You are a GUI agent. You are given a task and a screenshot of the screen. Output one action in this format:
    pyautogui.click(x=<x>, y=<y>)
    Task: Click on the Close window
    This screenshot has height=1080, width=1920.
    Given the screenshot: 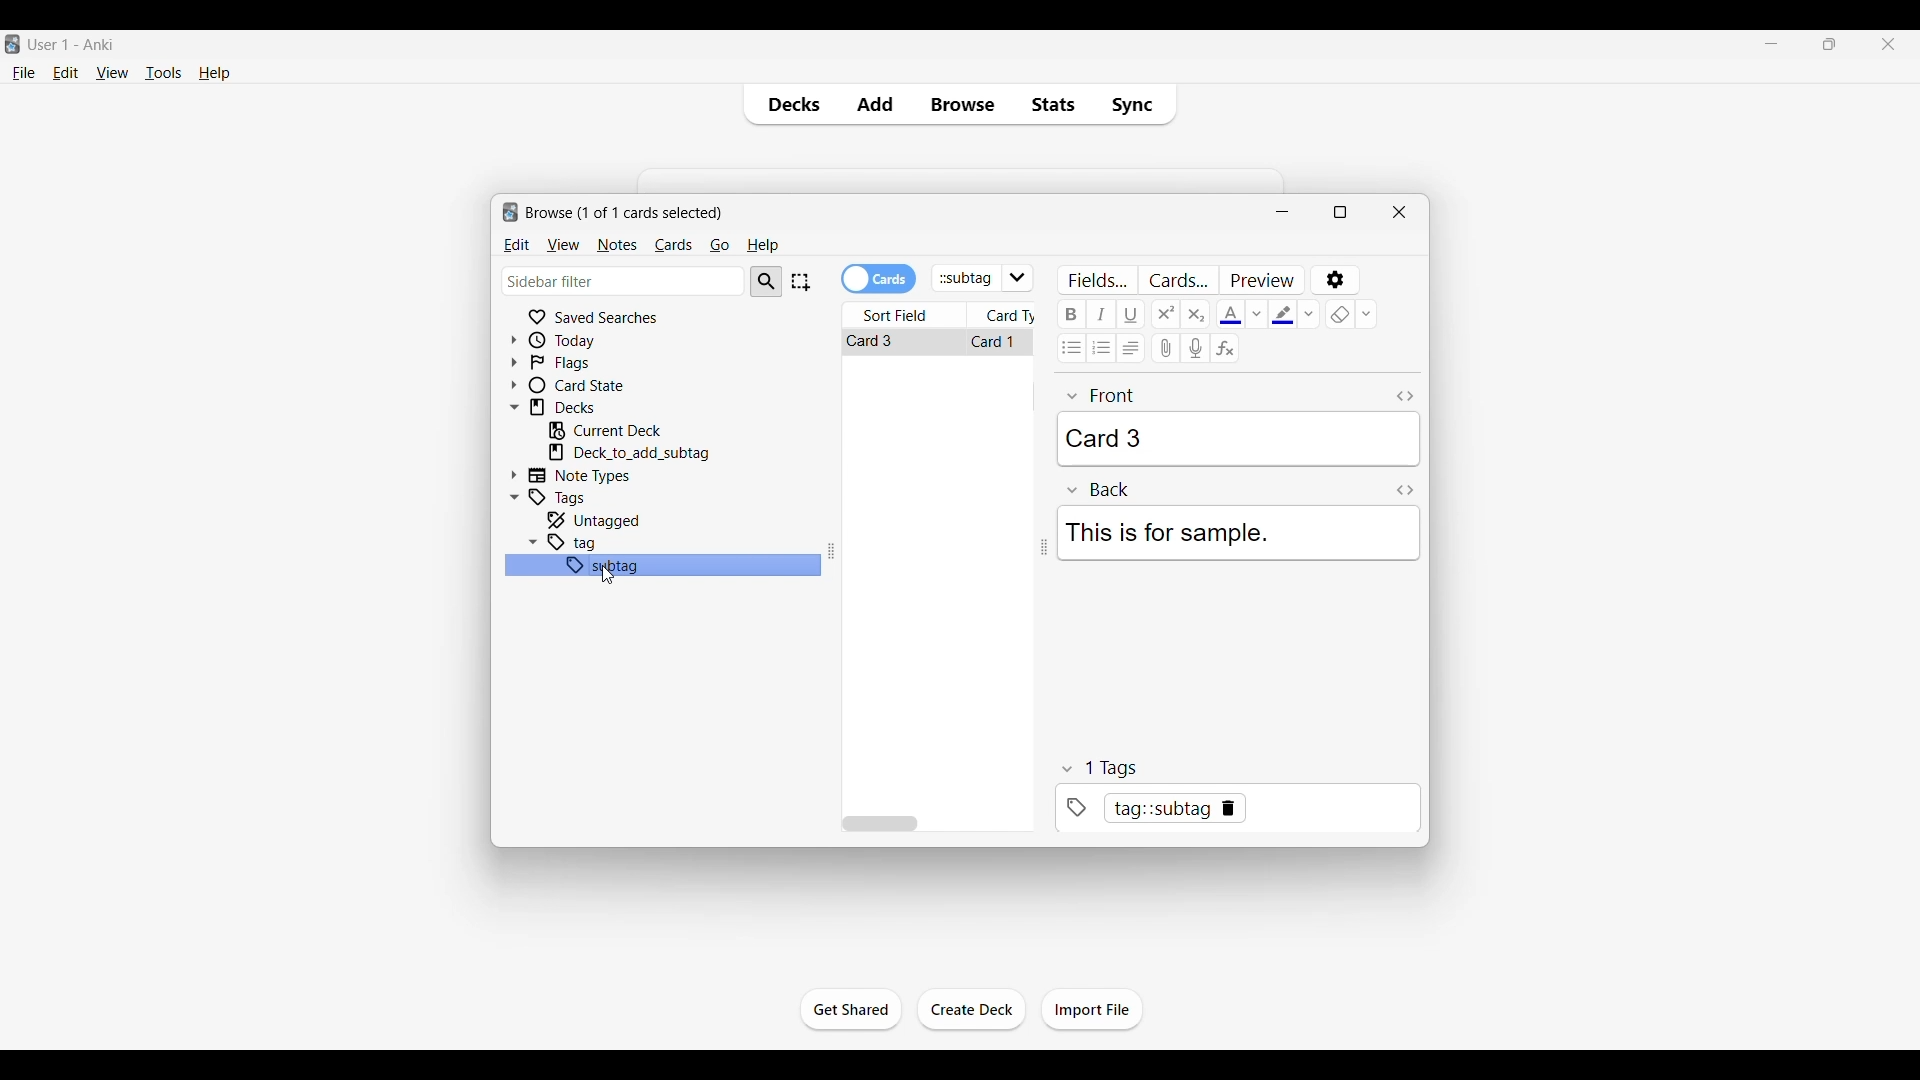 What is the action you would take?
    pyautogui.click(x=1400, y=212)
    